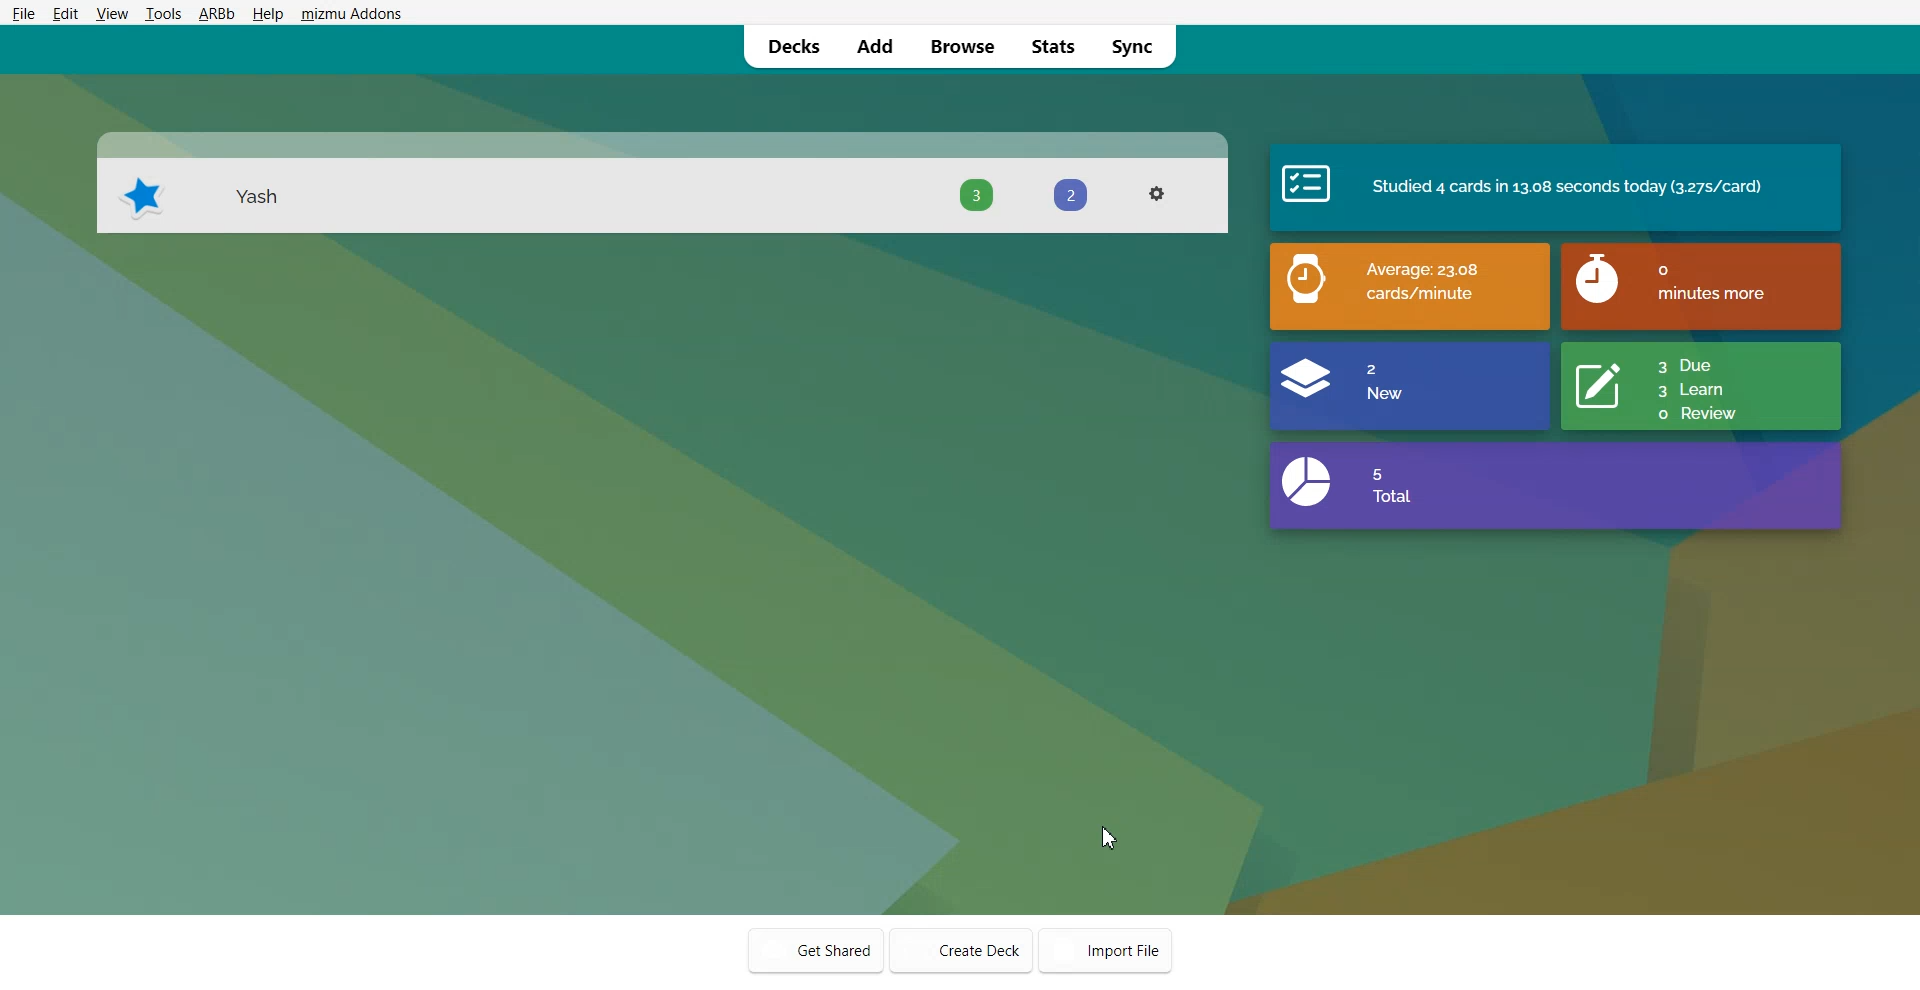  I want to click on mizmu Addons, so click(351, 12).